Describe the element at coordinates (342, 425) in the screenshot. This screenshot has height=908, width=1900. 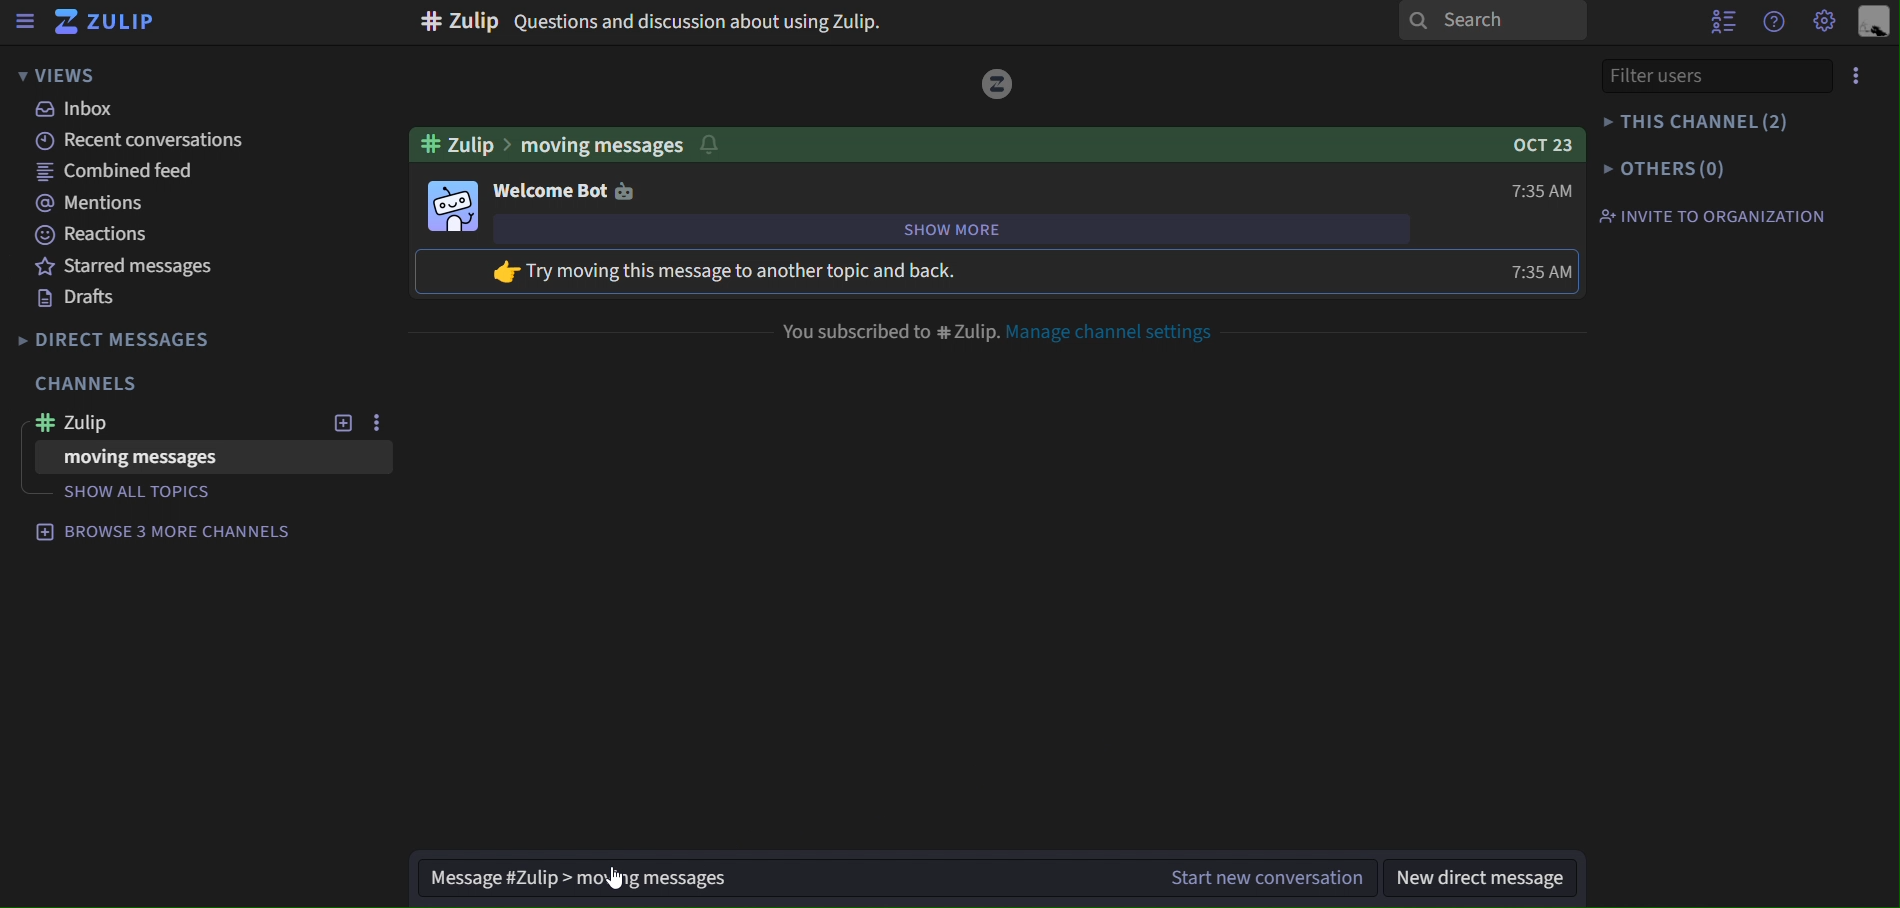
I see `add` at that location.